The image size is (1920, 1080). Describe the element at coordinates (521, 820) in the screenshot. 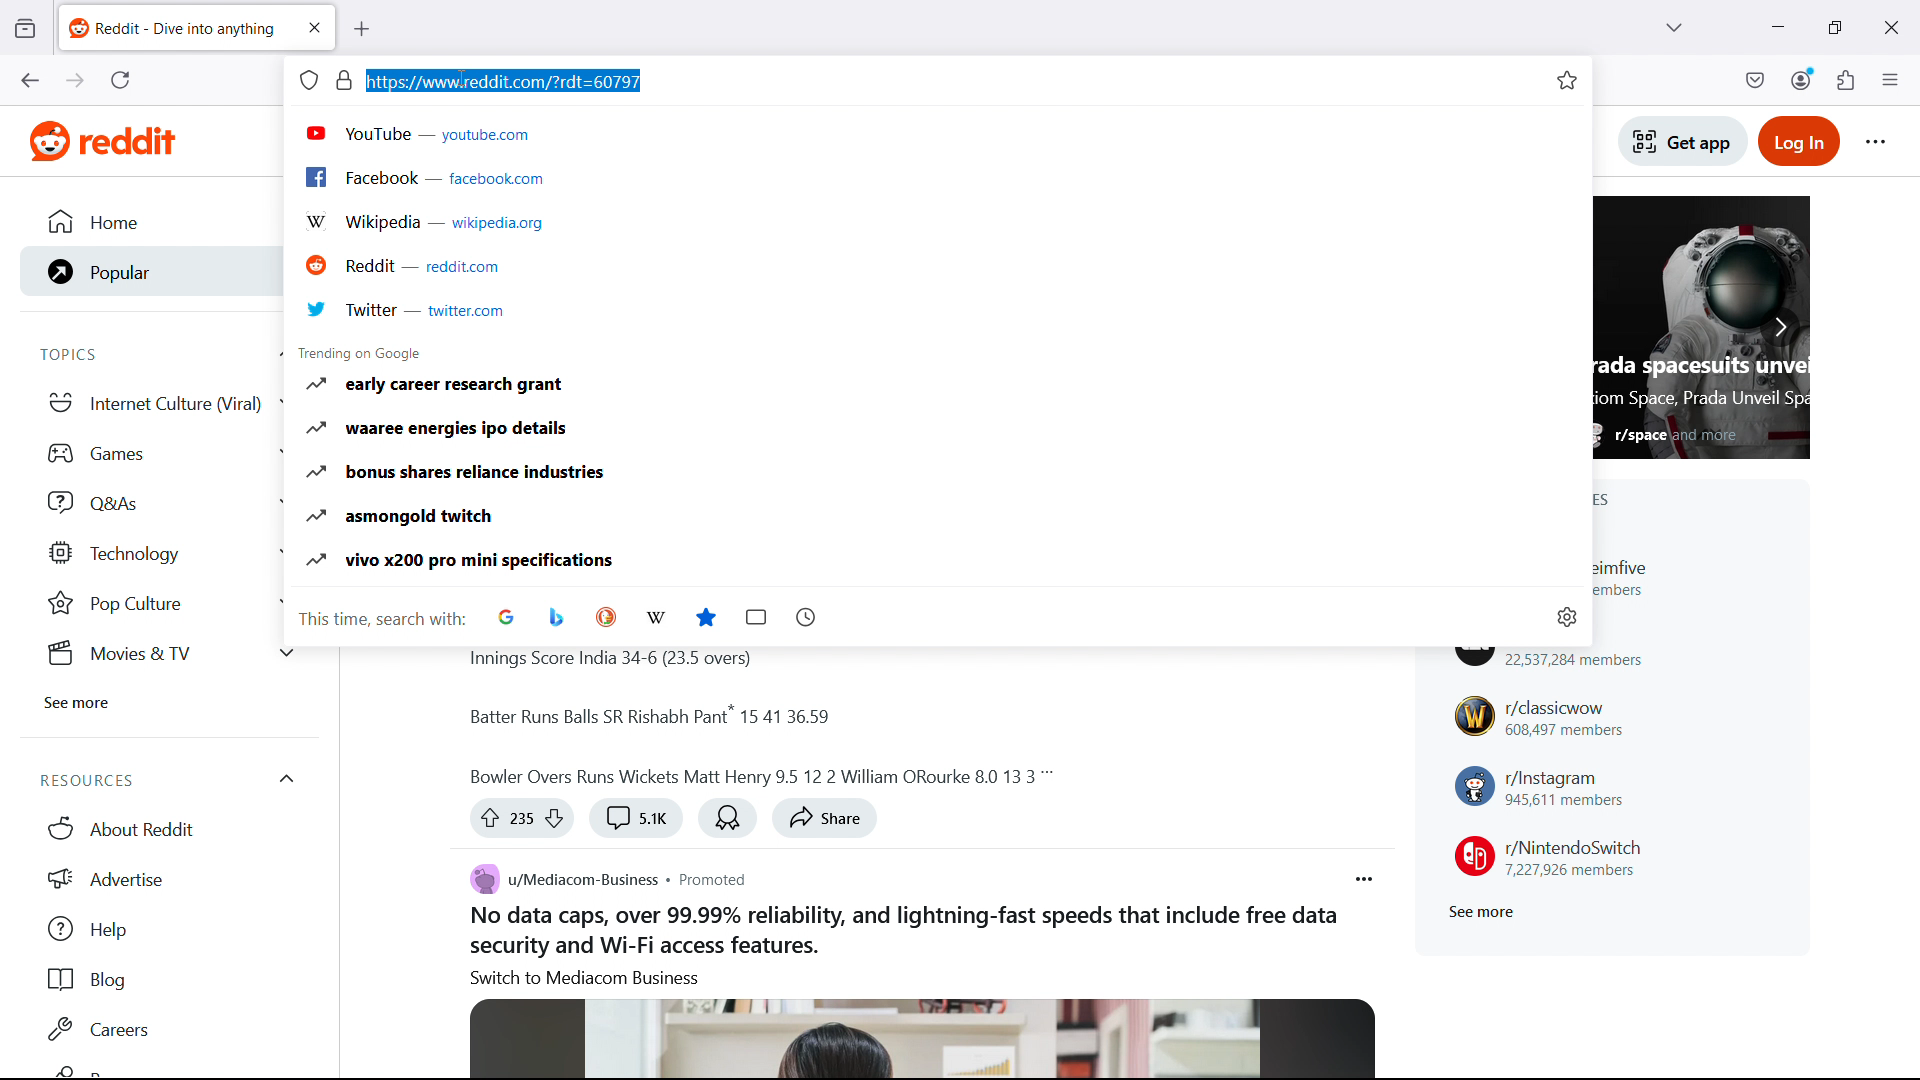

I see `Up vote or down vote` at that location.